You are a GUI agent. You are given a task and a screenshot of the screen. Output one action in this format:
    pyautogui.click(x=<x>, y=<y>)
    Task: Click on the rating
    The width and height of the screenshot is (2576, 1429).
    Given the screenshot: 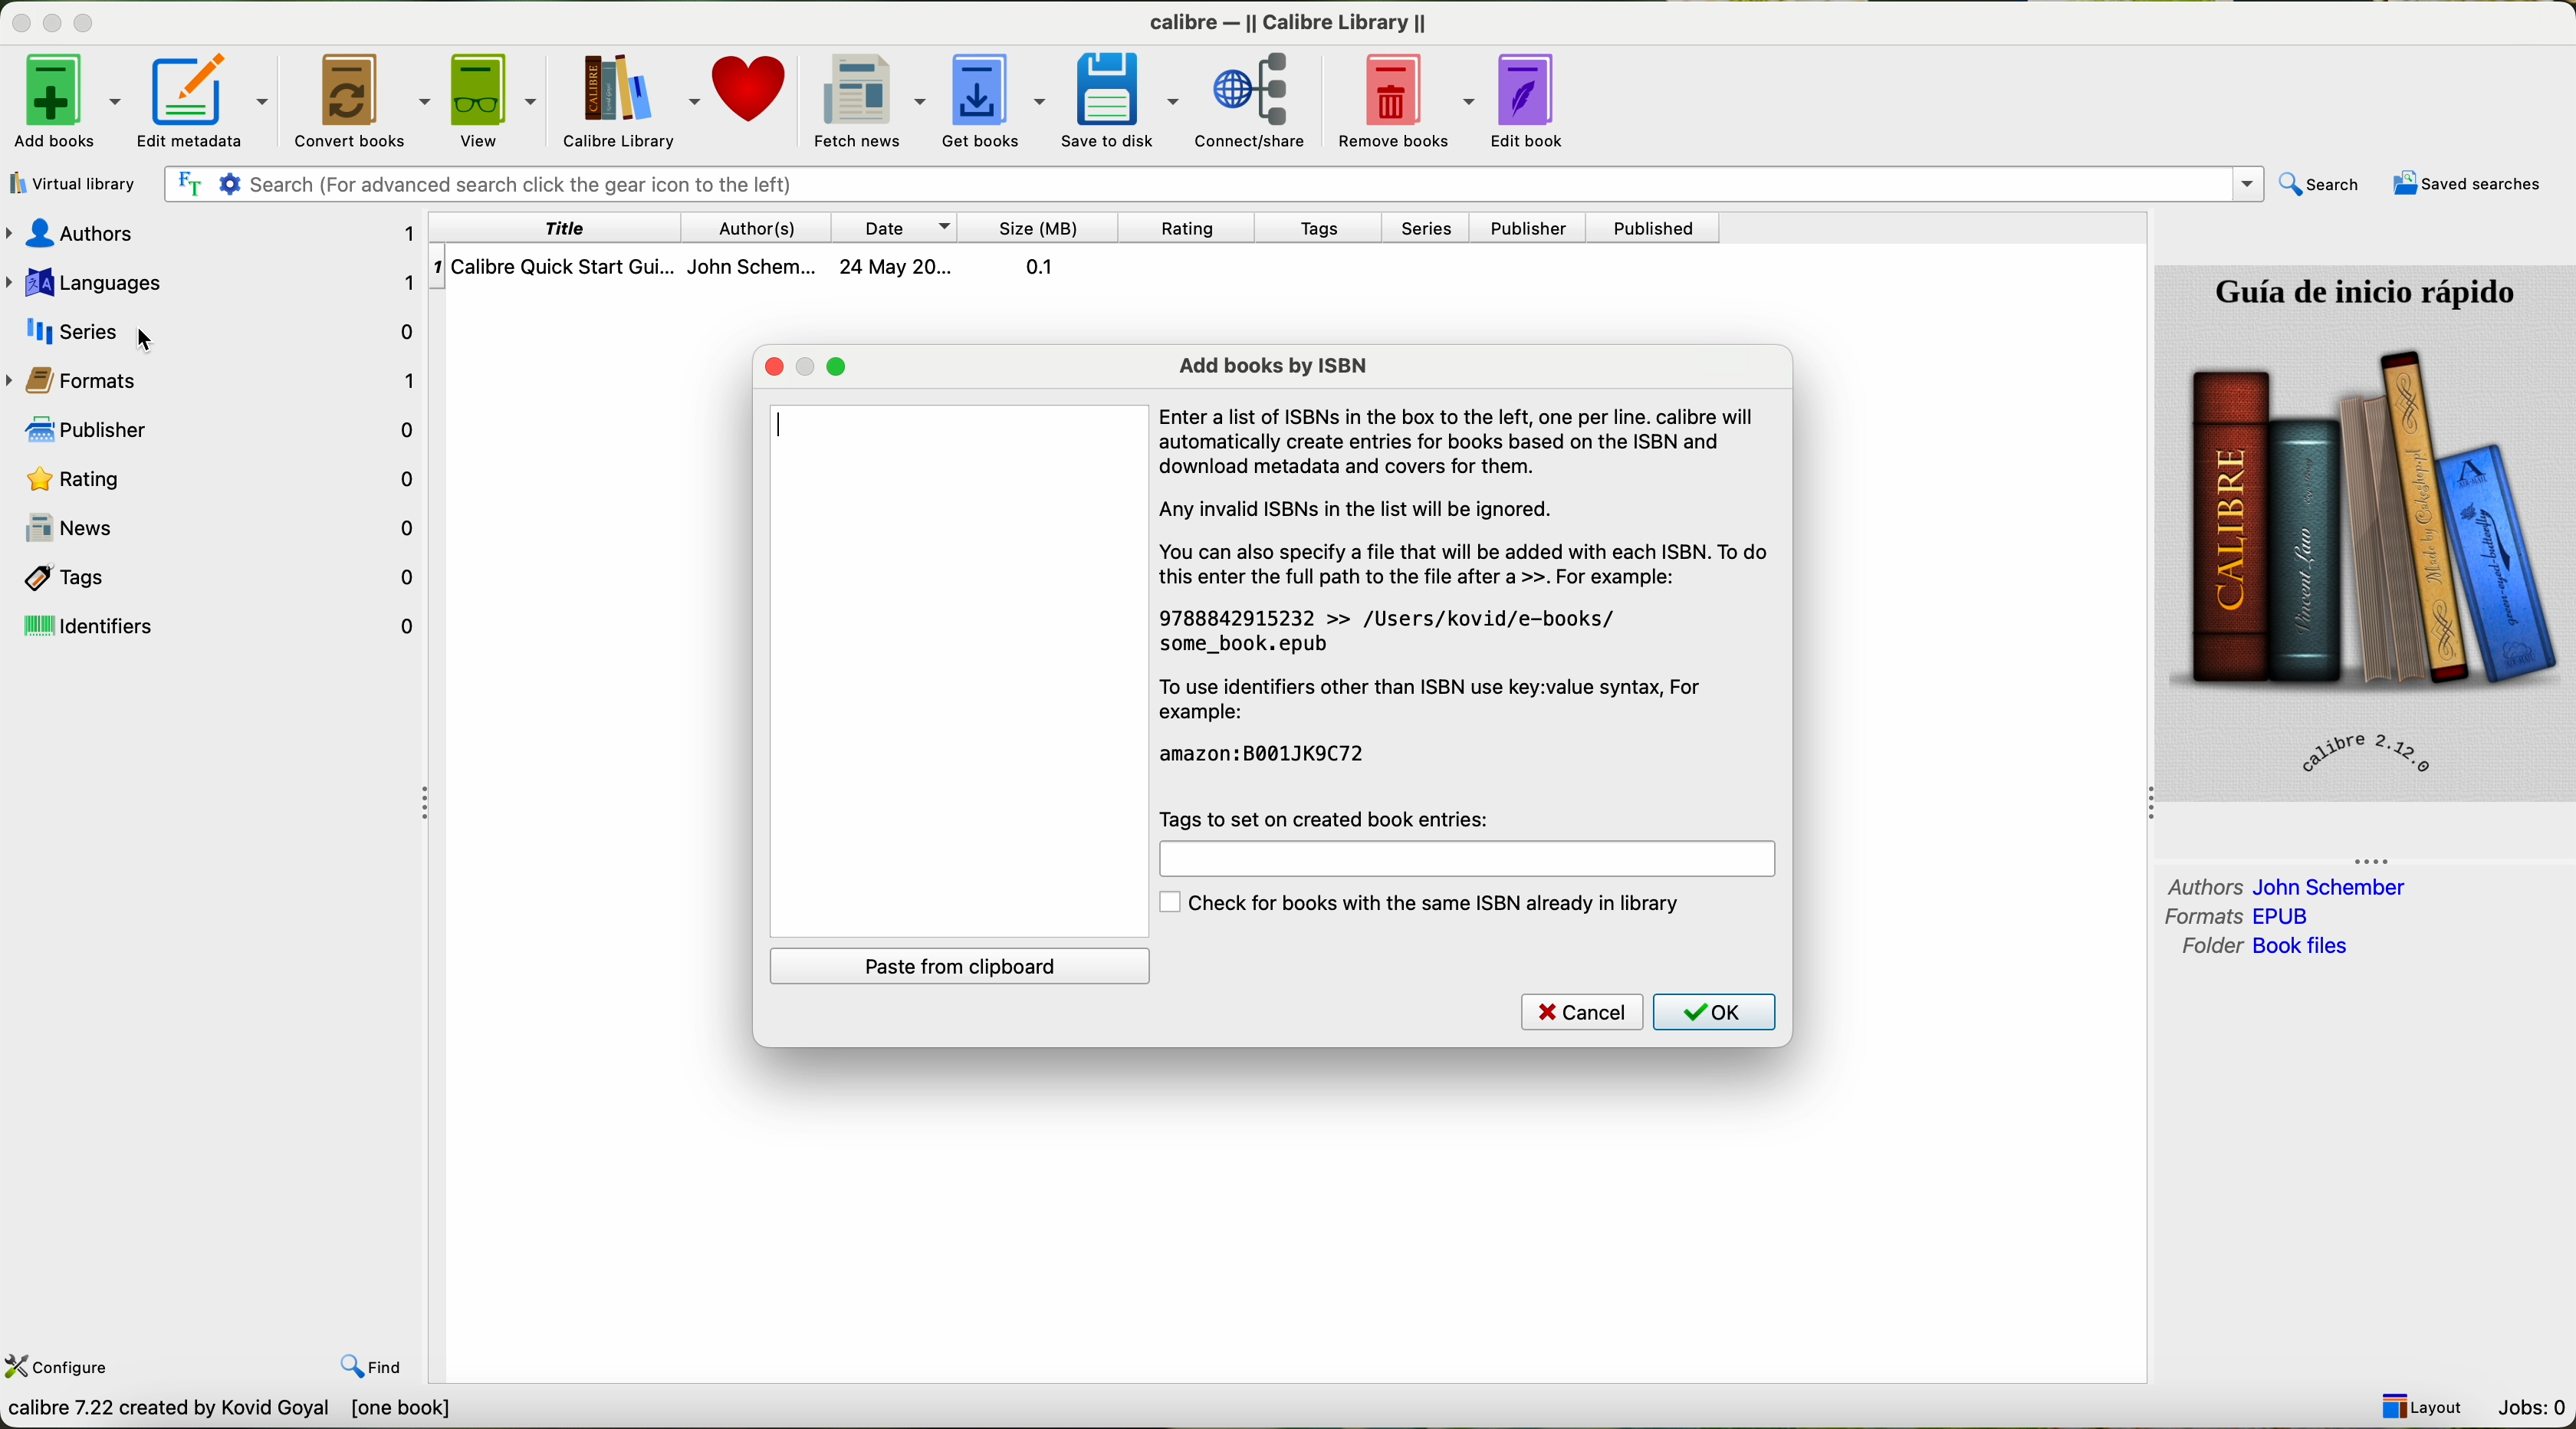 What is the action you would take?
    pyautogui.click(x=1188, y=228)
    